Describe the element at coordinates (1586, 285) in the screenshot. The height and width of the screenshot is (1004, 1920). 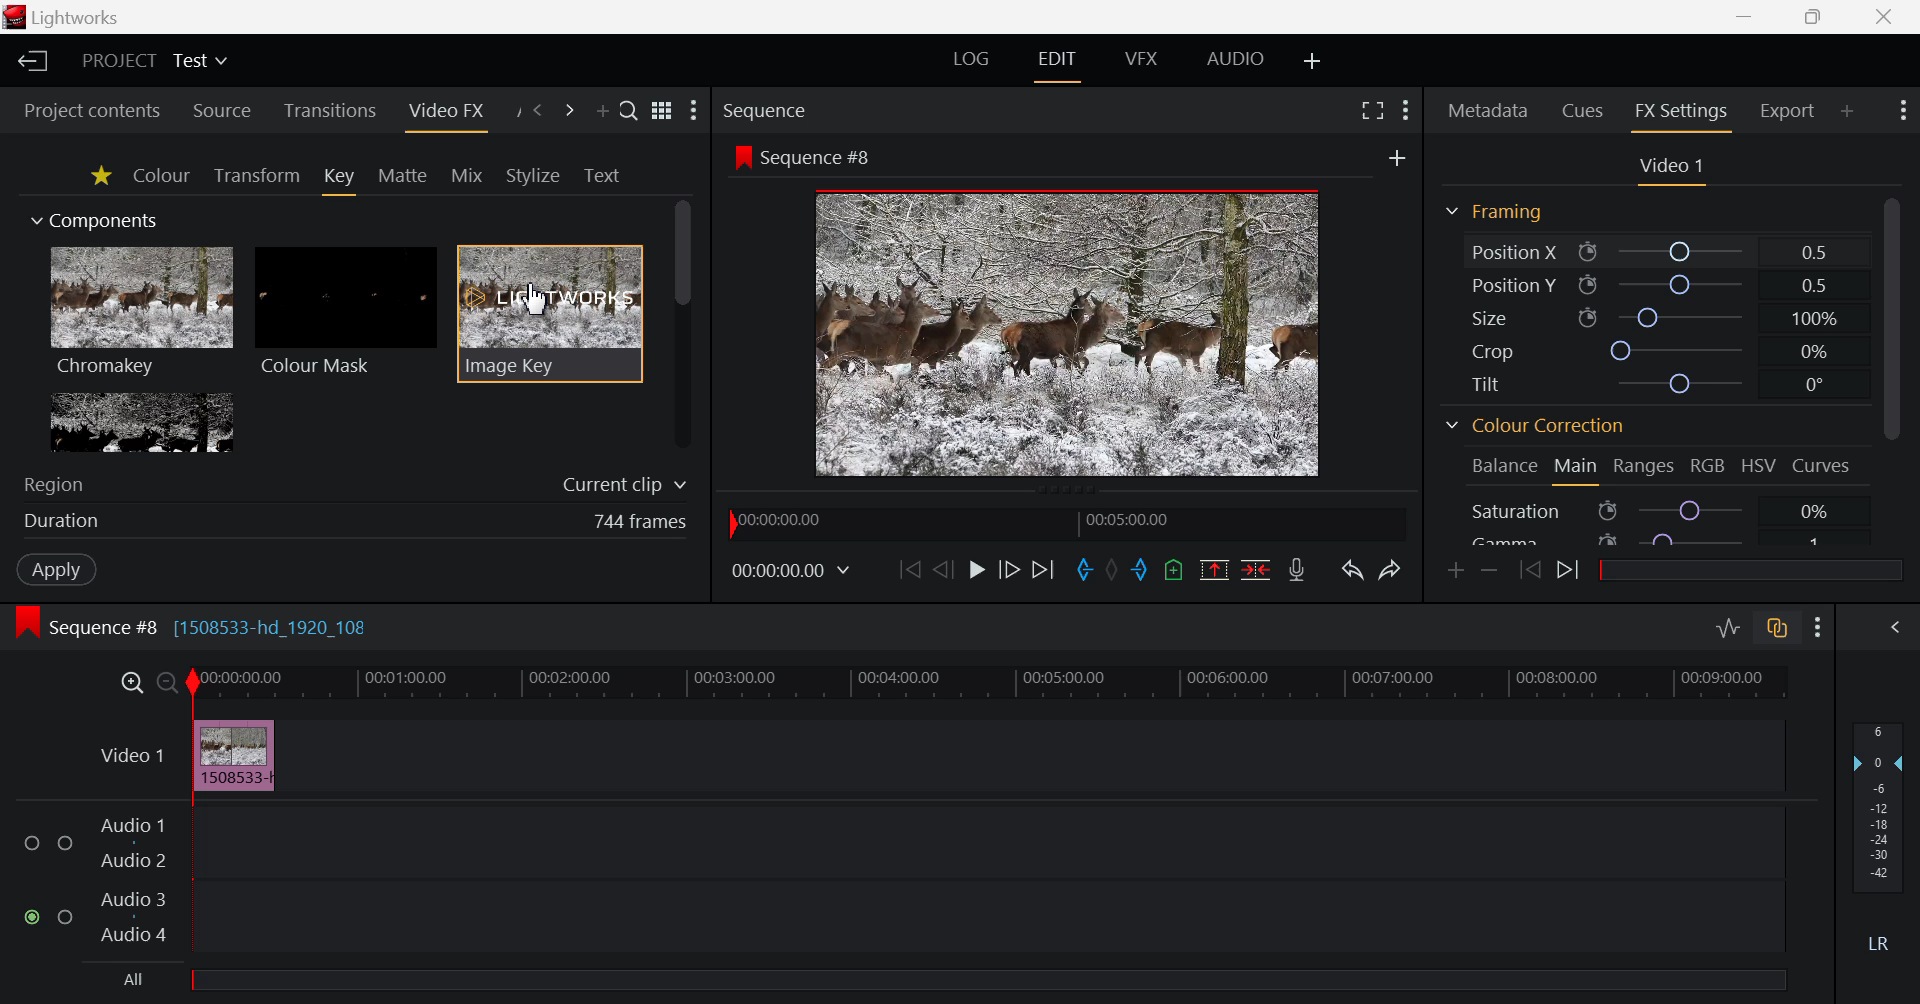
I see `icon` at that location.